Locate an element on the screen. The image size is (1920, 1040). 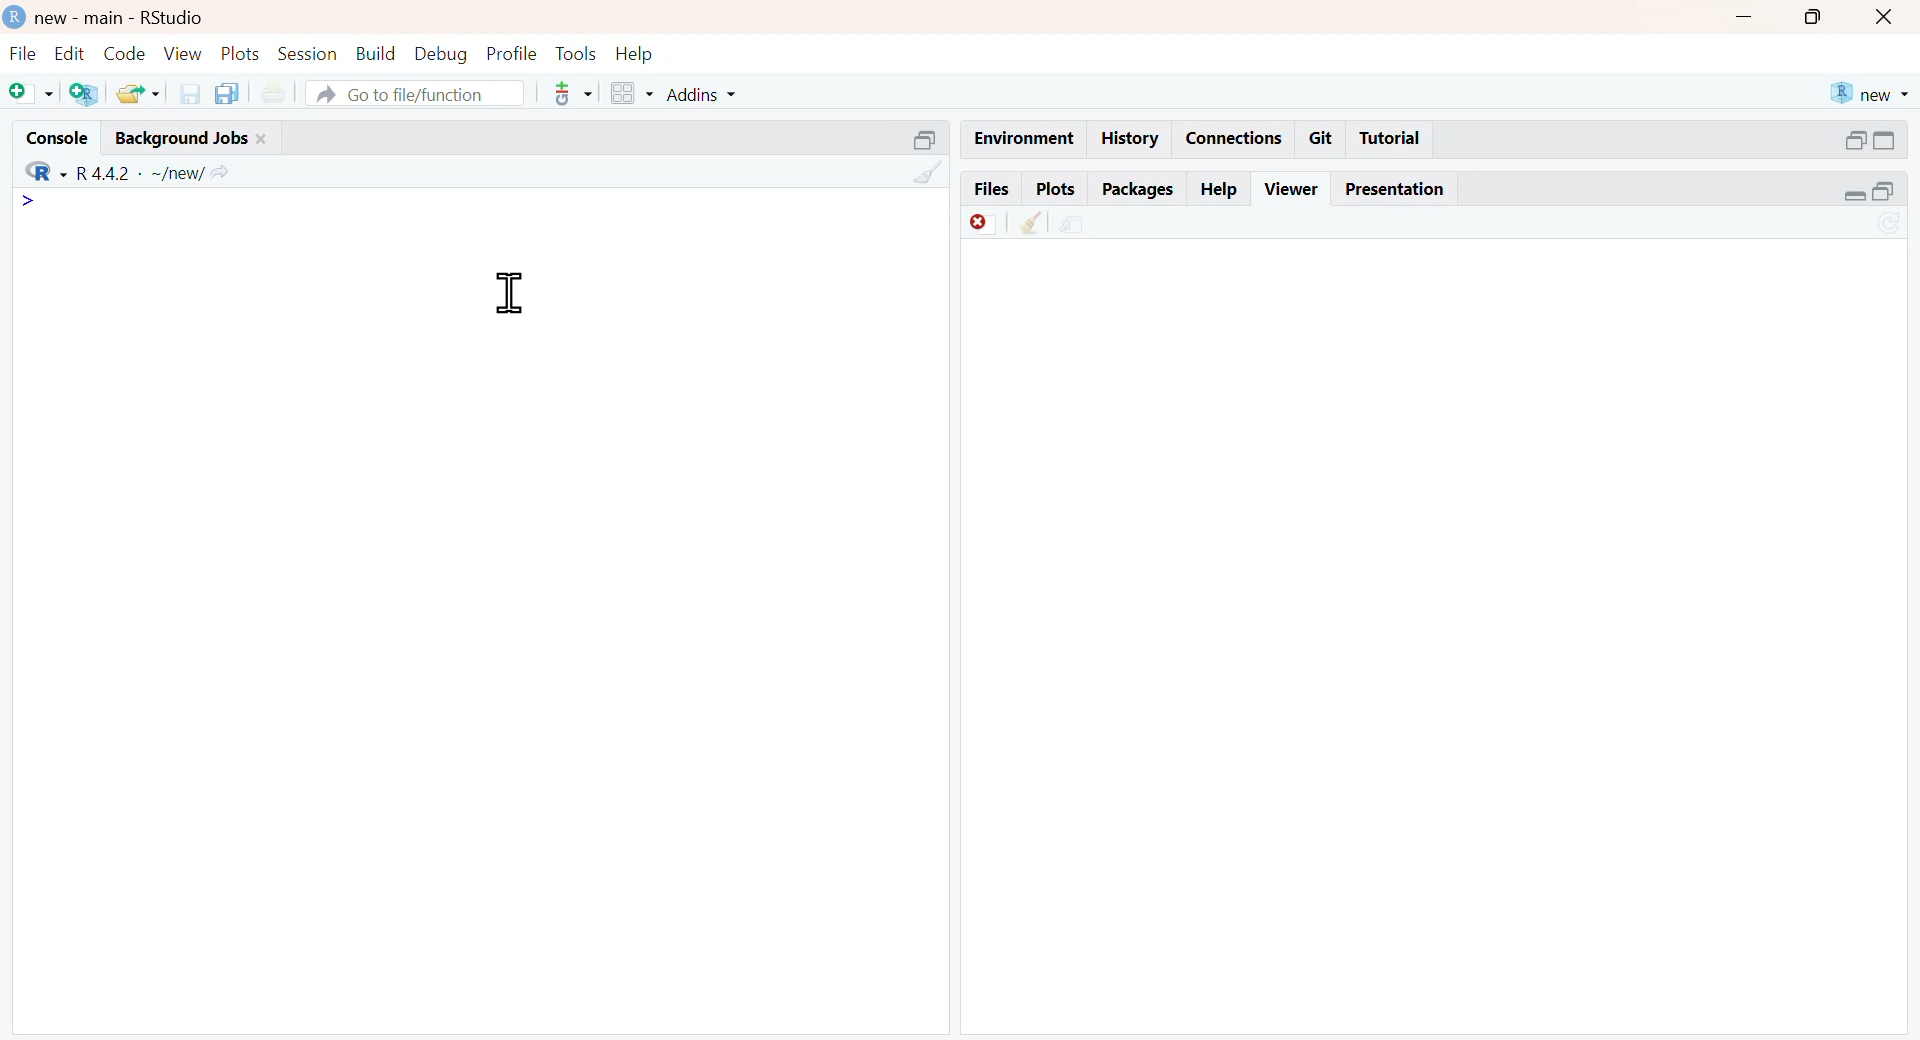
Print documents is located at coordinates (278, 89).